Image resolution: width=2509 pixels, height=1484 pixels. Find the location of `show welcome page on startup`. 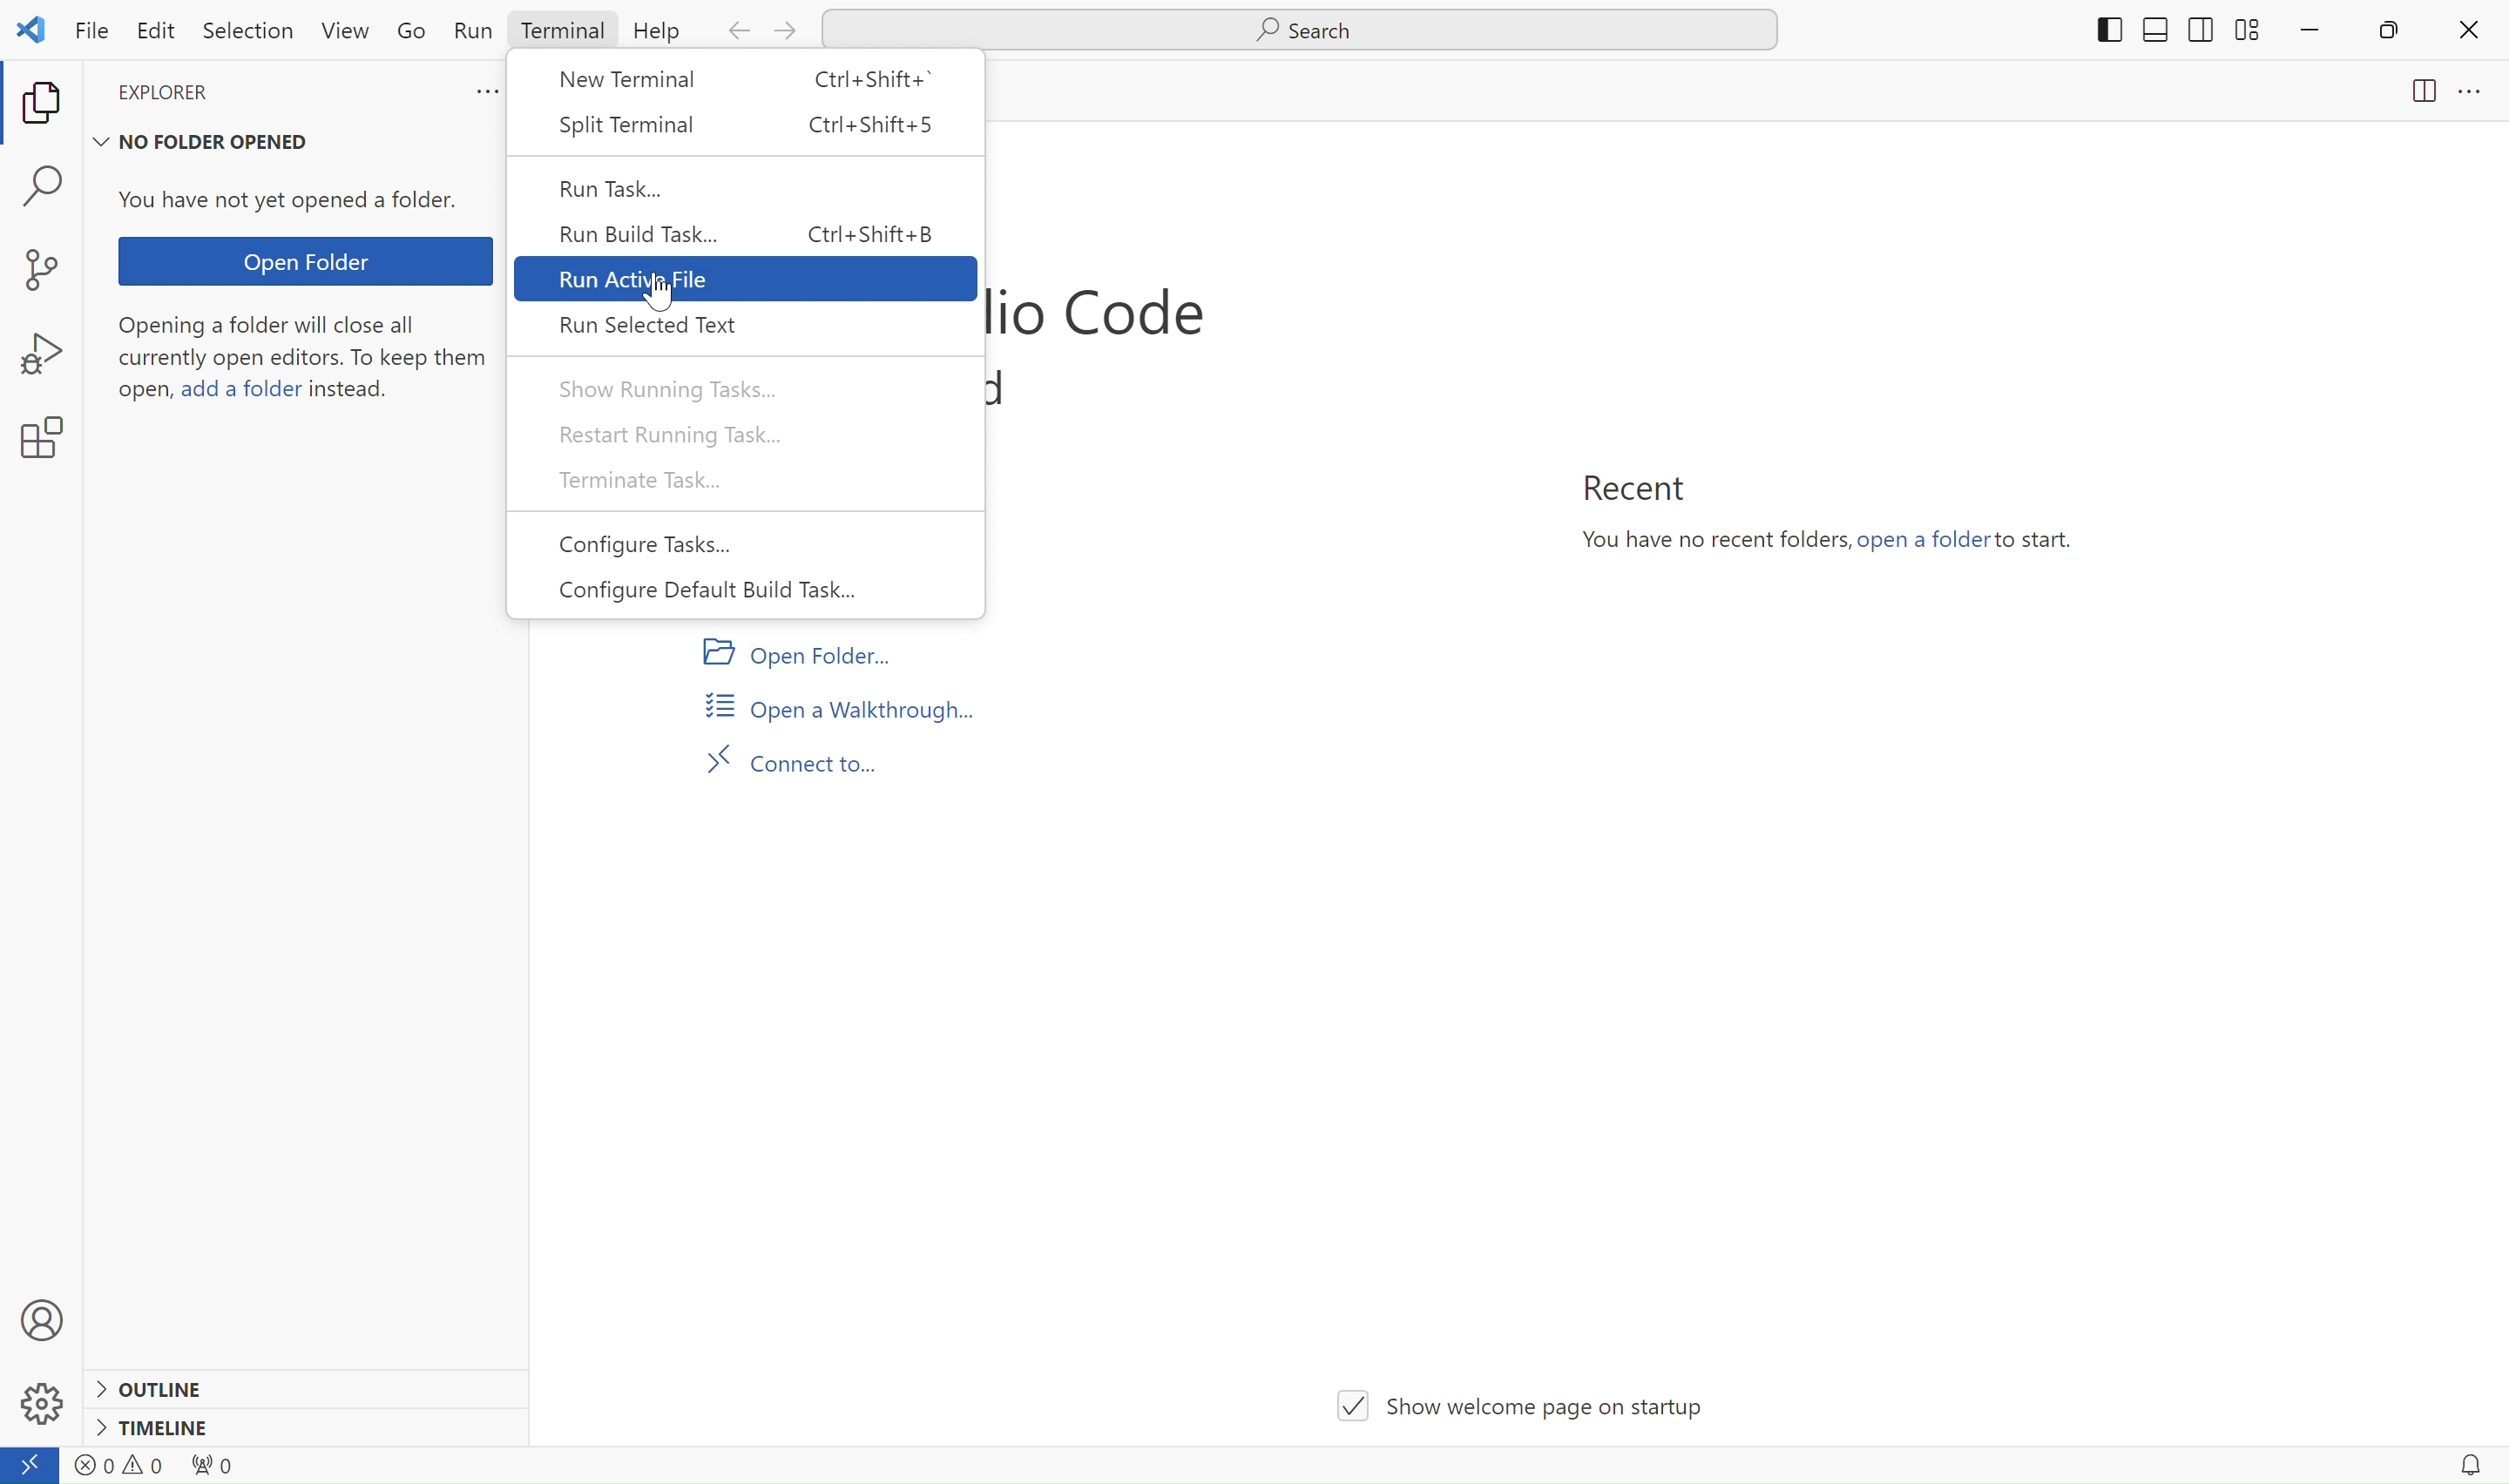

show welcome page on startup is located at coordinates (1517, 1388).